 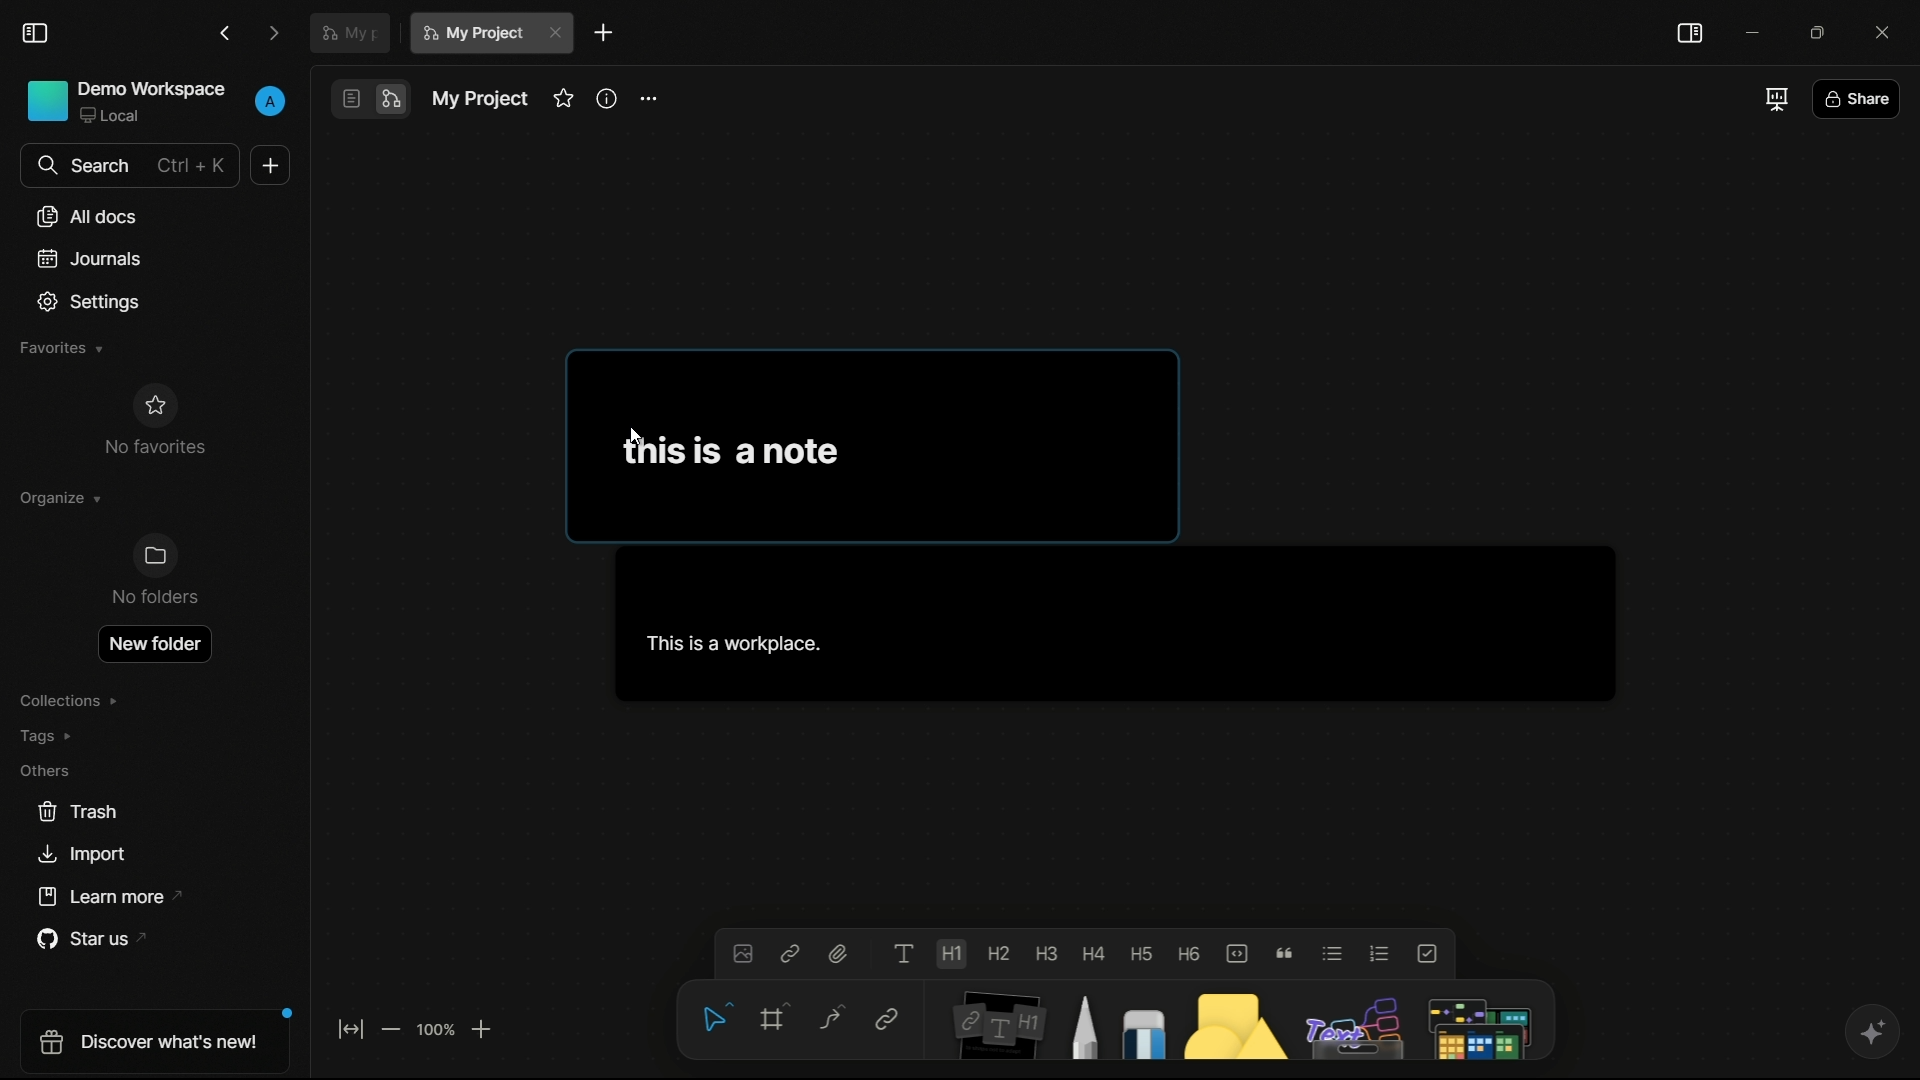 I want to click on zoom factor, so click(x=435, y=1031).